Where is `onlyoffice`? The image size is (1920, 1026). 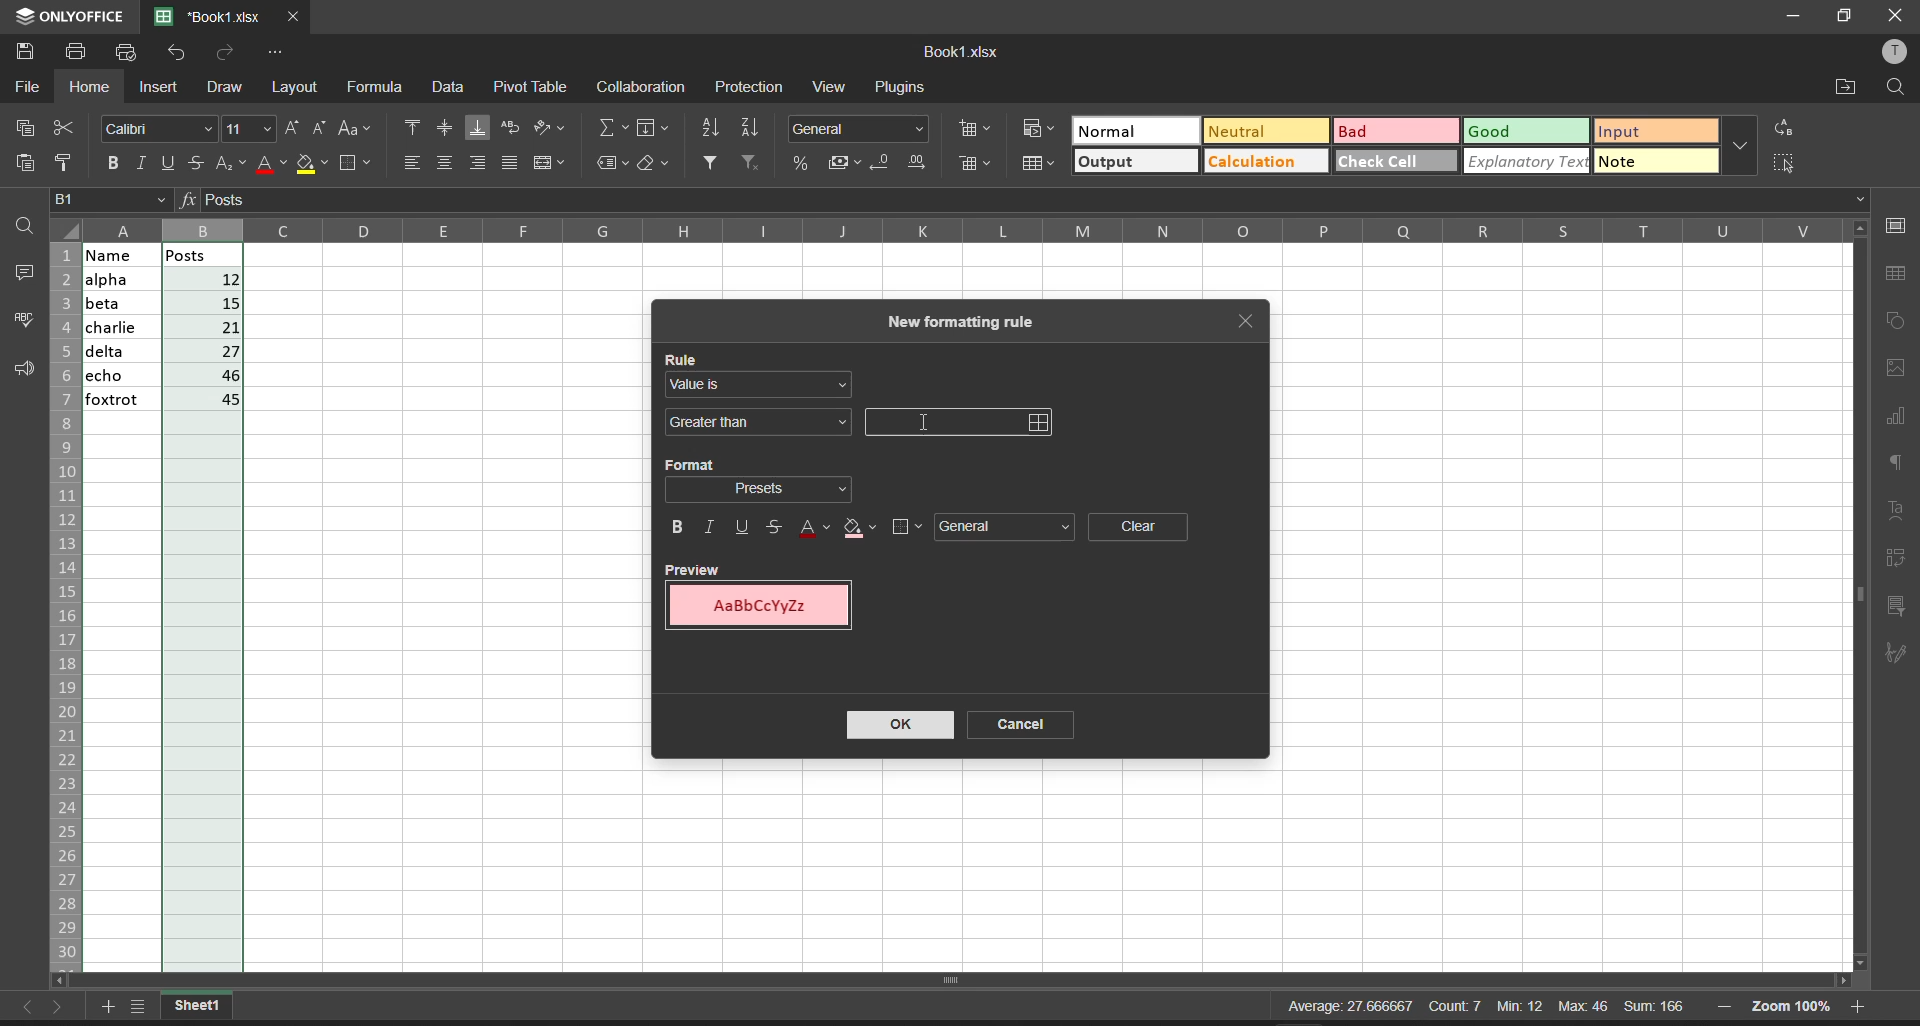 onlyoffice is located at coordinates (74, 18).